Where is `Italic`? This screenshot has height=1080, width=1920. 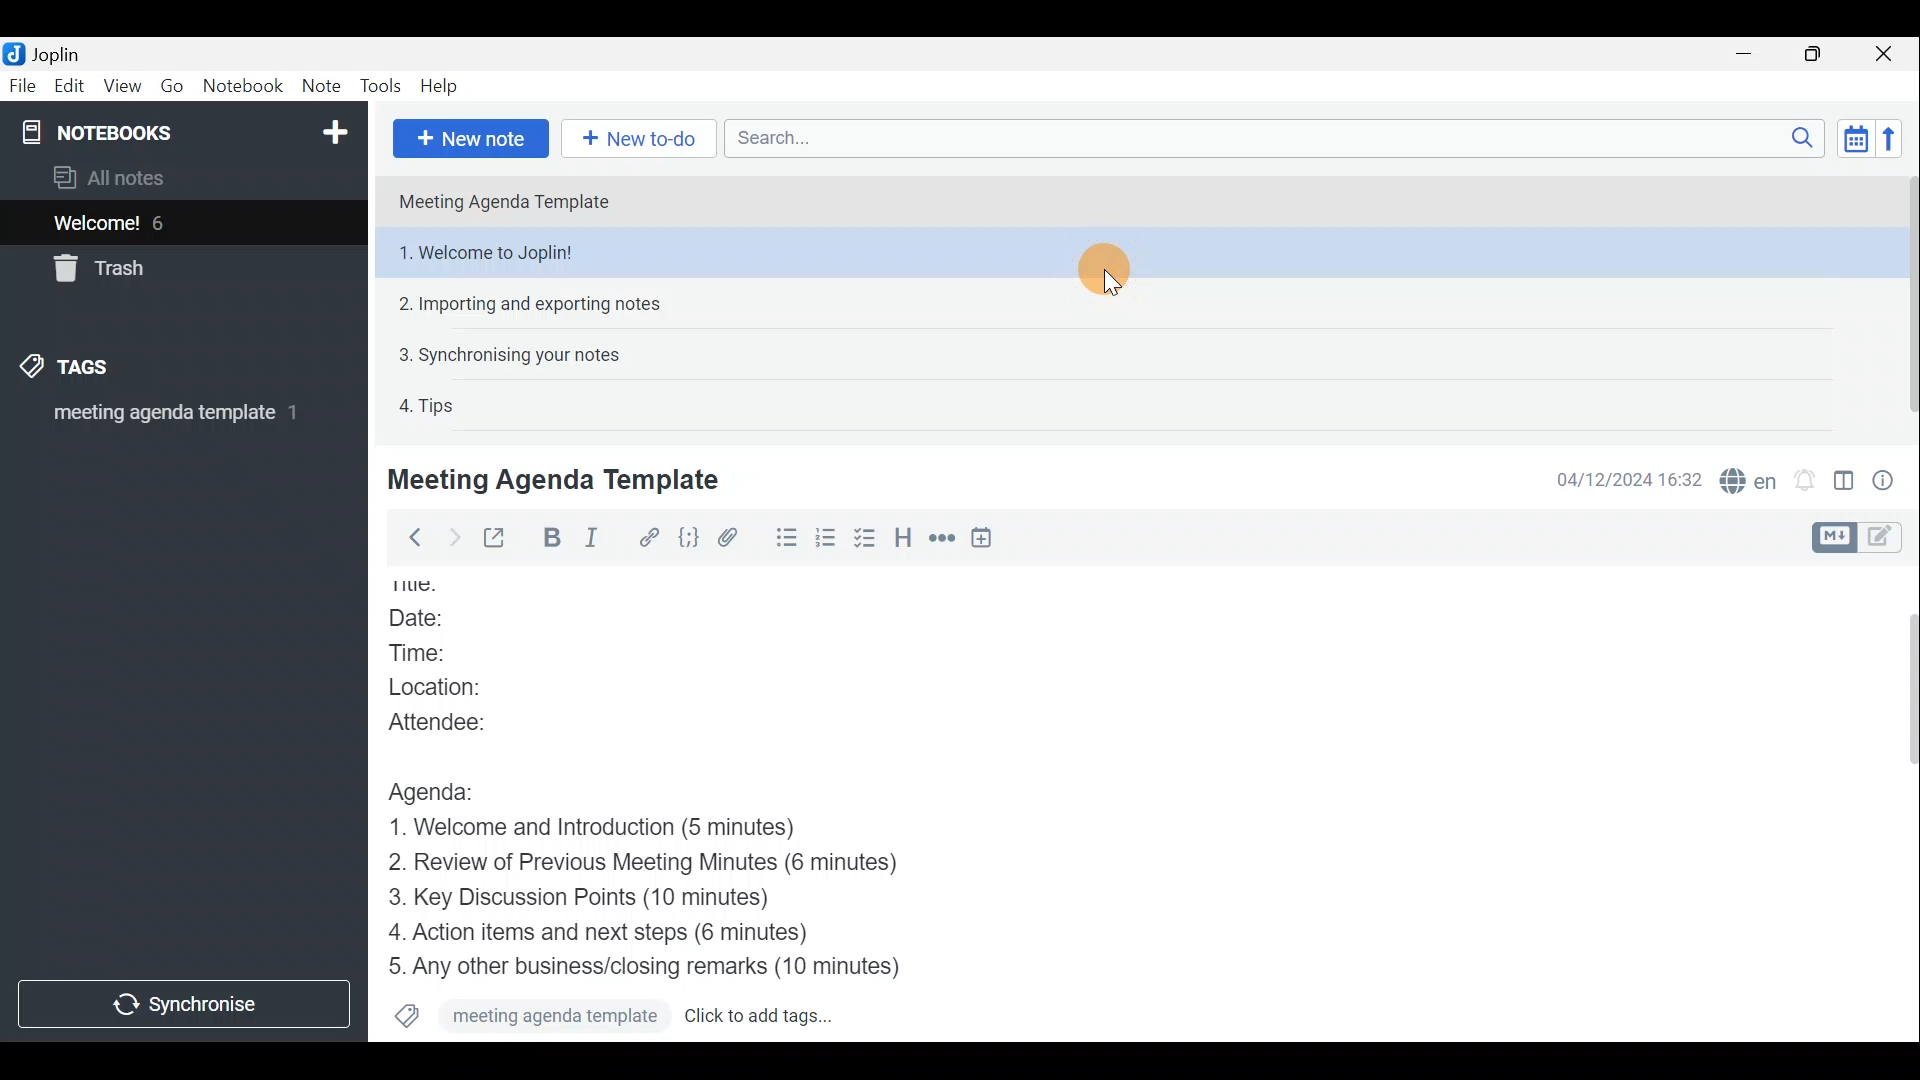
Italic is located at coordinates (603, 539).